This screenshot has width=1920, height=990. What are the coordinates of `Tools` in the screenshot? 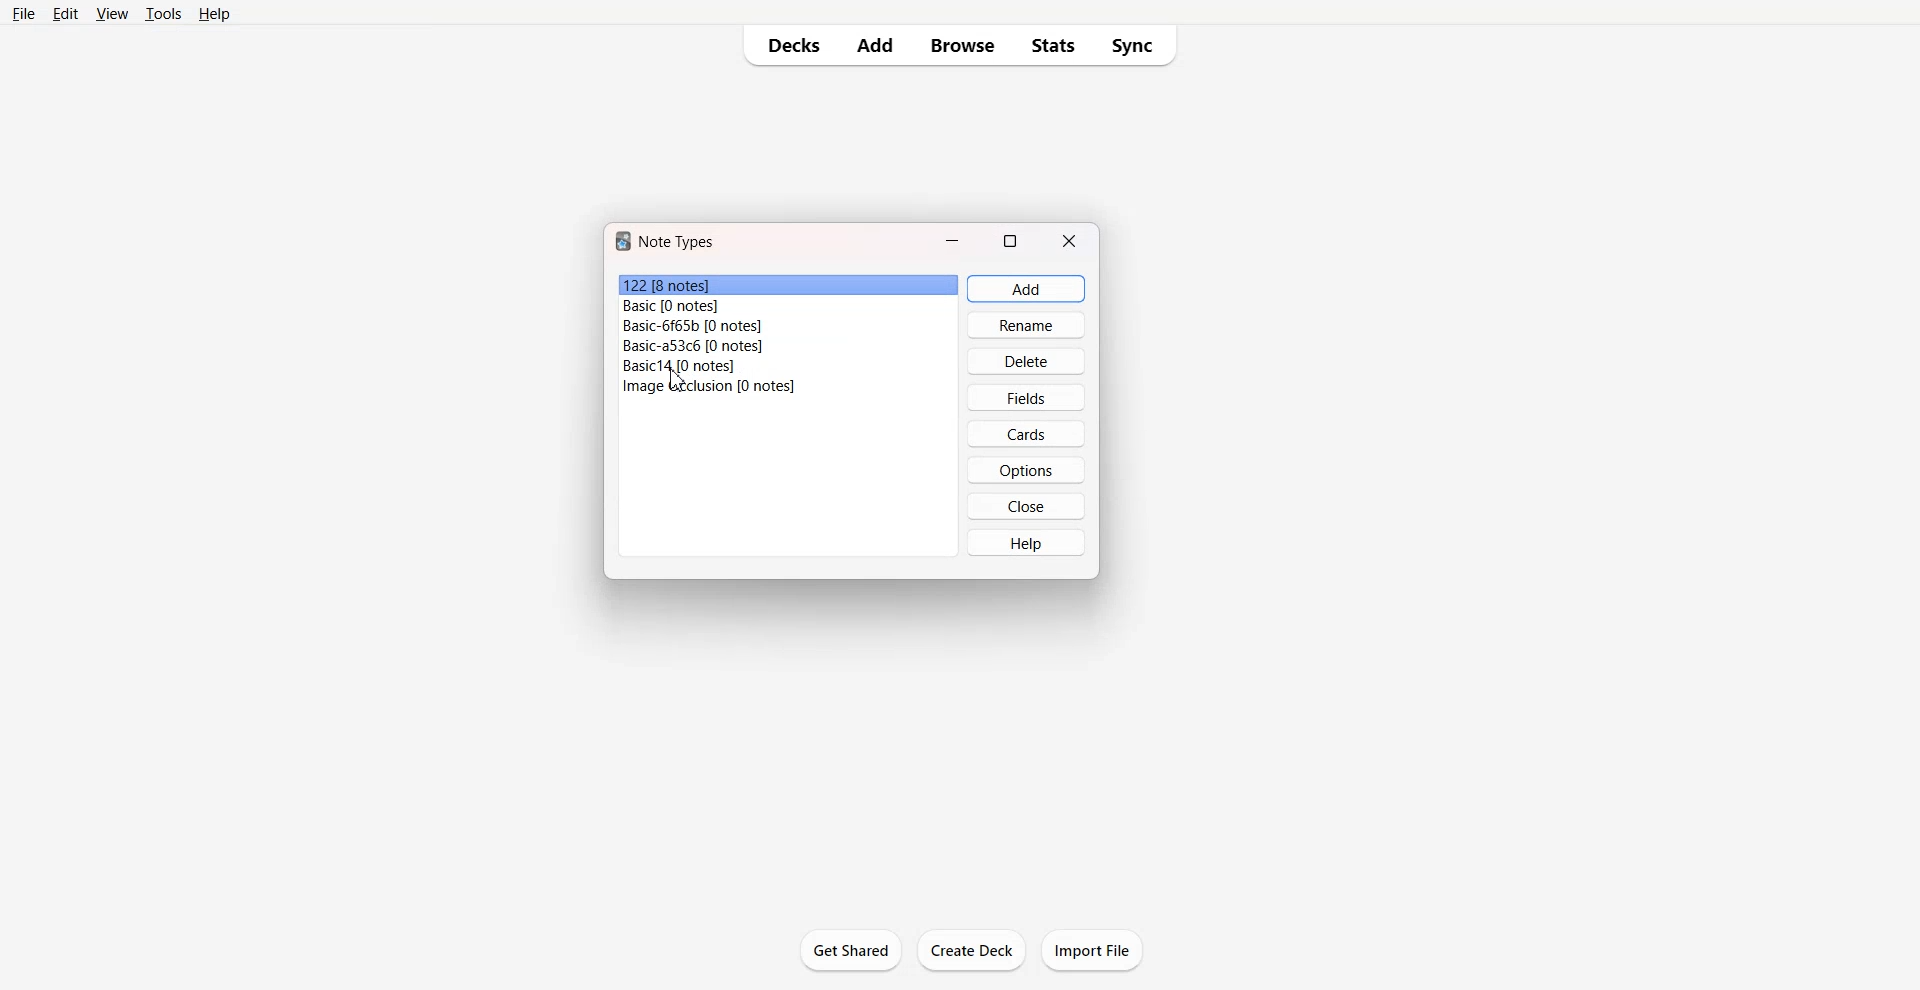 It's located at (163, 14).